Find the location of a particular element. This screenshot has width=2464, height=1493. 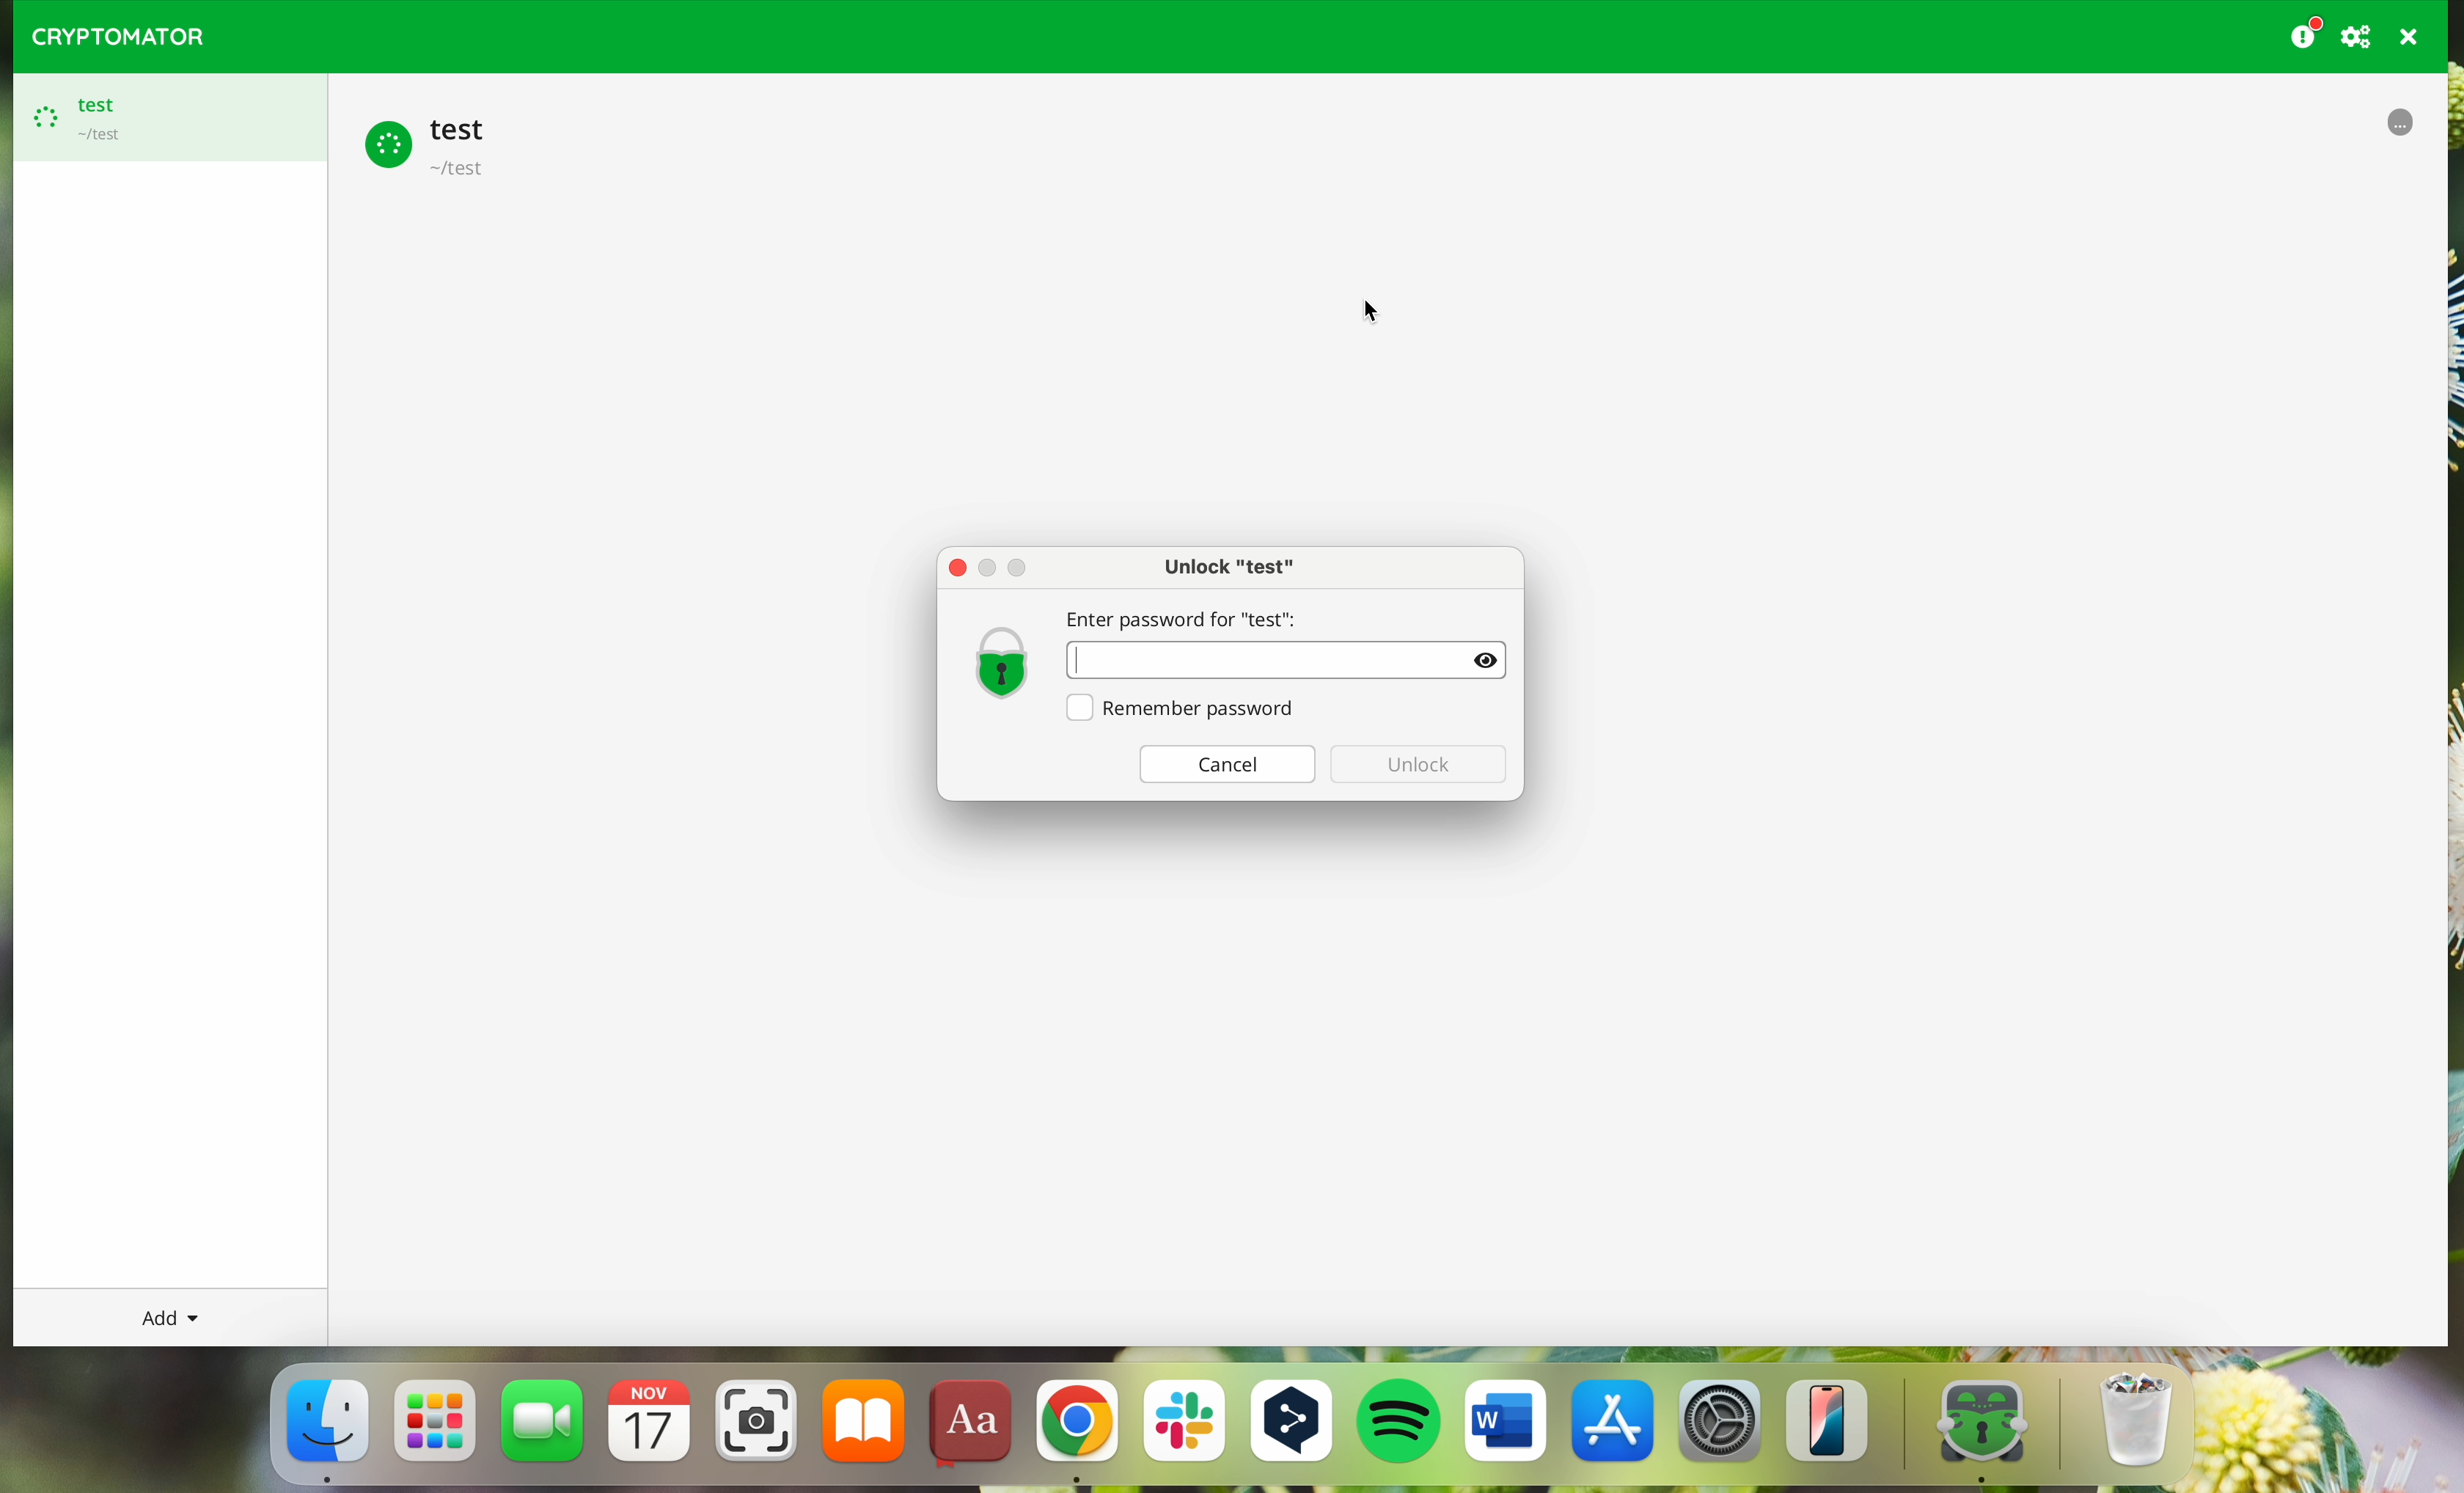

 is located at coordinates (957, 567).